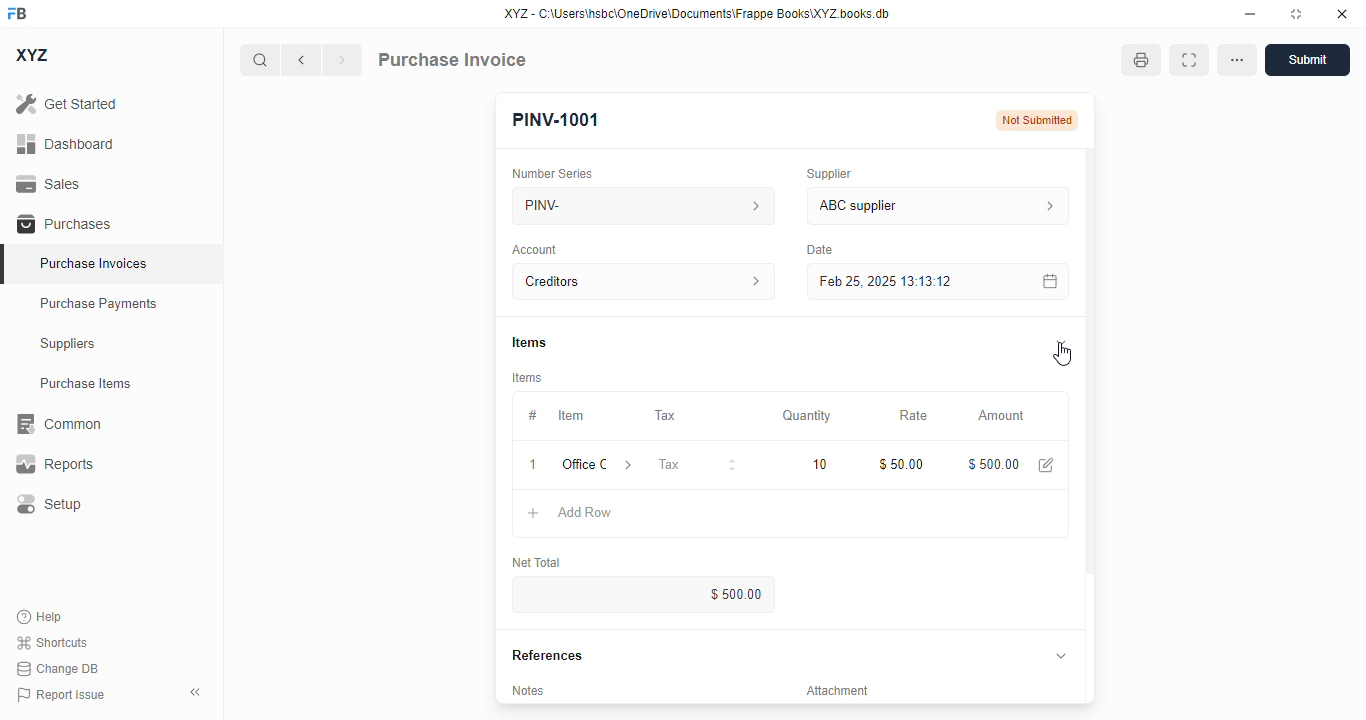 This screenshot has width=1366, height=720. What do you see at coordinates (753, 282) in the screenshot?
I see `account information` at bounding box center [753, 282].